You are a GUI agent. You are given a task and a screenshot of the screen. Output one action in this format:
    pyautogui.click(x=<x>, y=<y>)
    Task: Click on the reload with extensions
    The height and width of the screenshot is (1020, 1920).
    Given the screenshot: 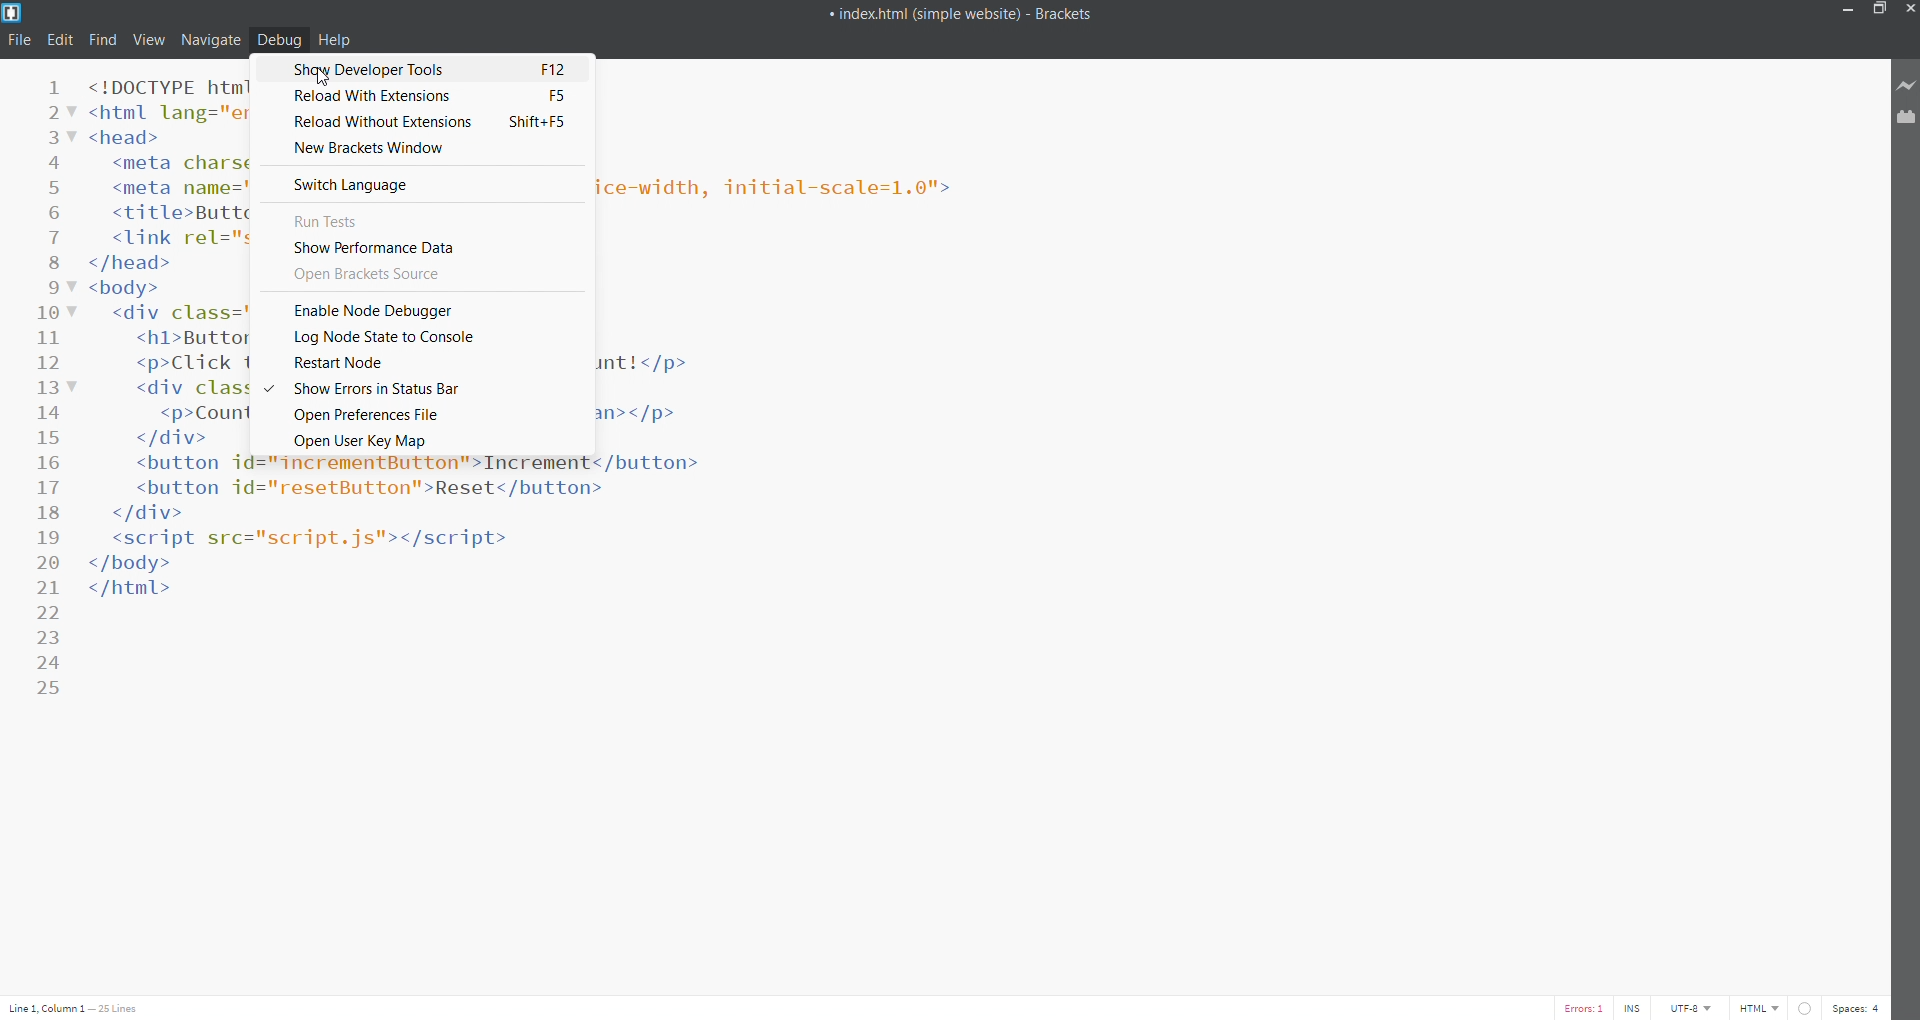 What is the action you would take?
    pyautogui.click(x=419, y=95)
    